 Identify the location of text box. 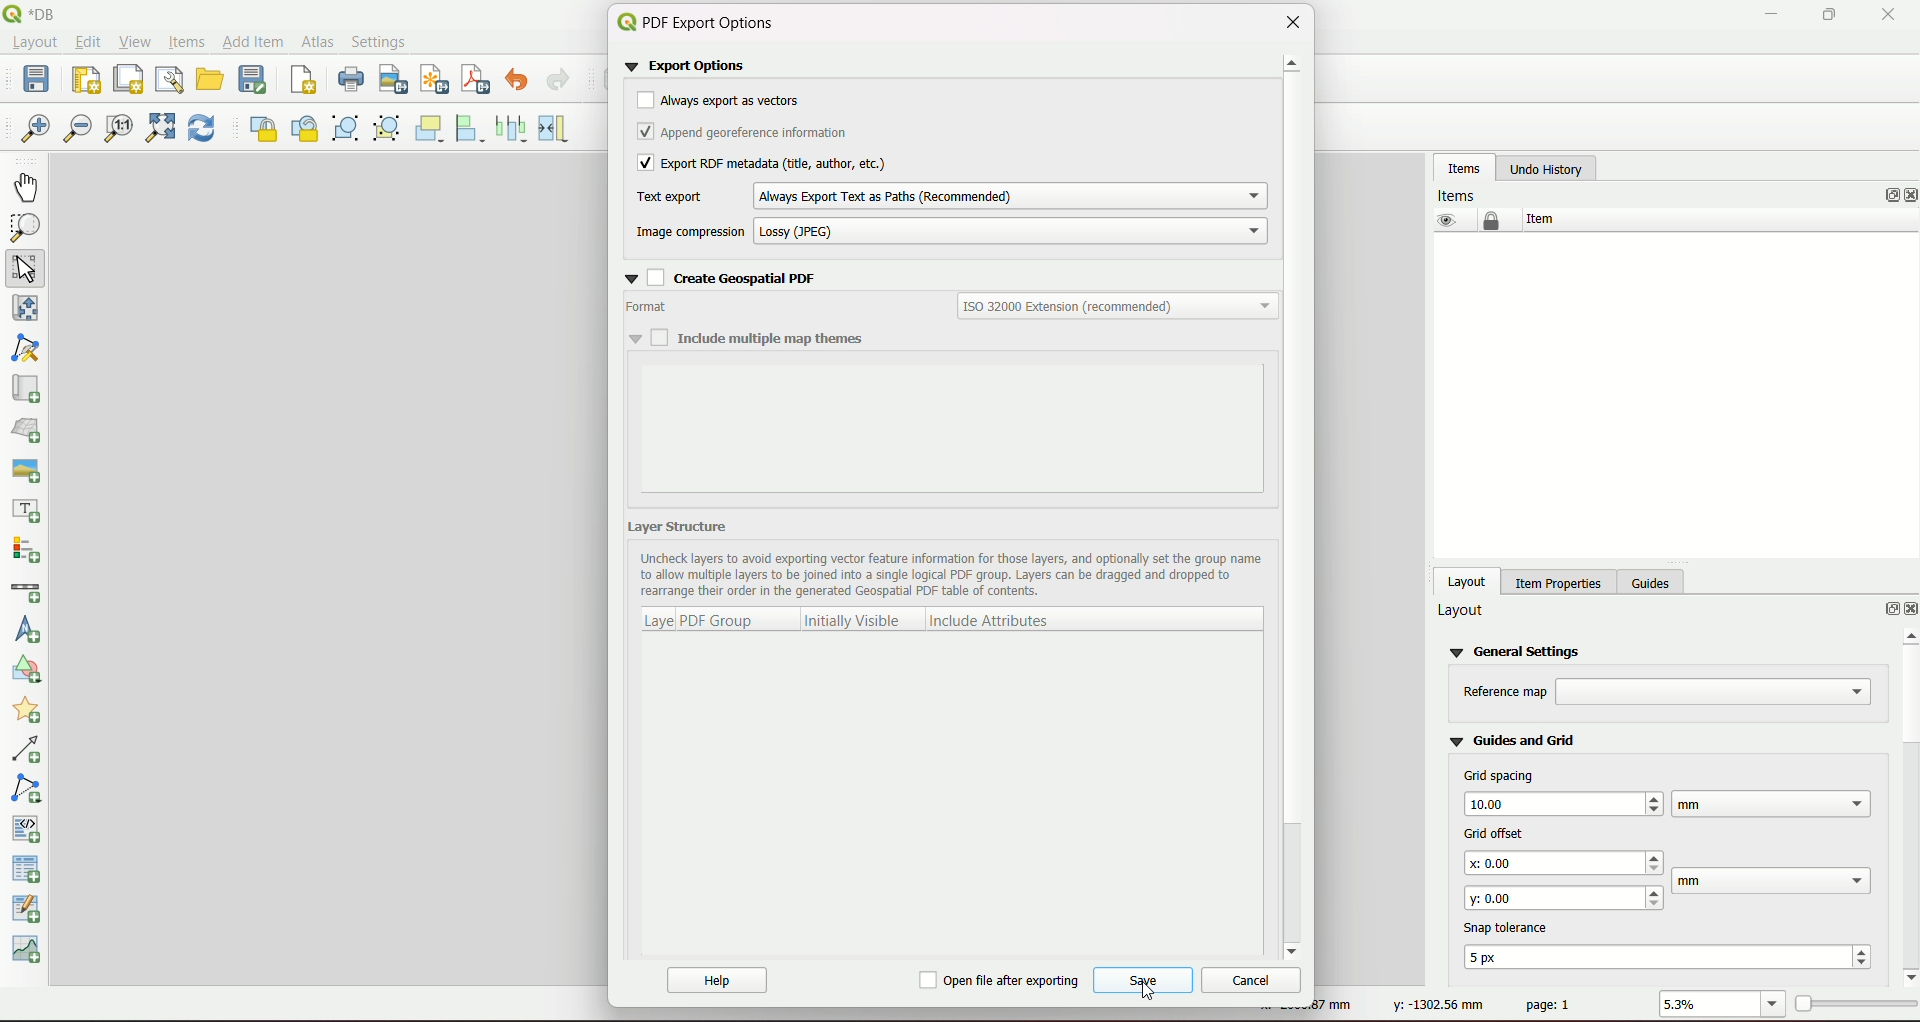
(1774, 881).